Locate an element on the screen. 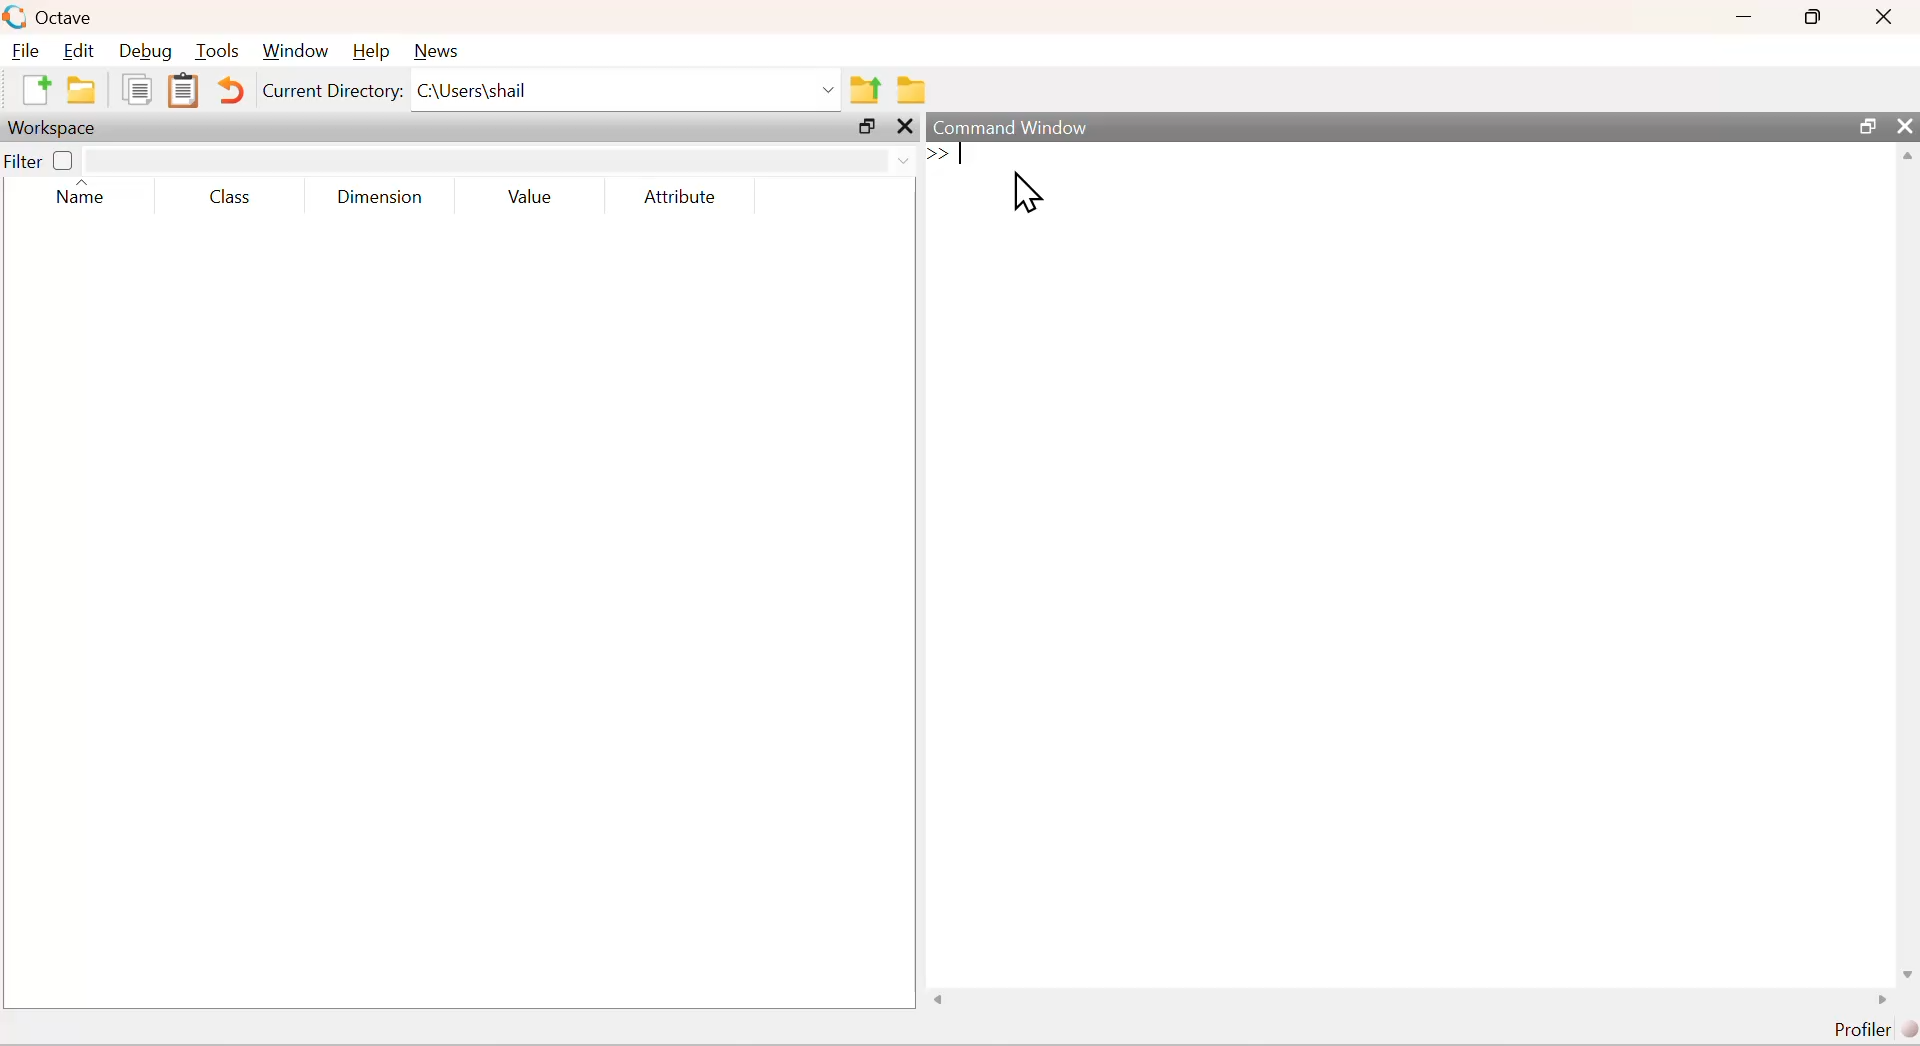 This screenshot has width=1920, height=1046. Help is located at coordinates (369, 51).